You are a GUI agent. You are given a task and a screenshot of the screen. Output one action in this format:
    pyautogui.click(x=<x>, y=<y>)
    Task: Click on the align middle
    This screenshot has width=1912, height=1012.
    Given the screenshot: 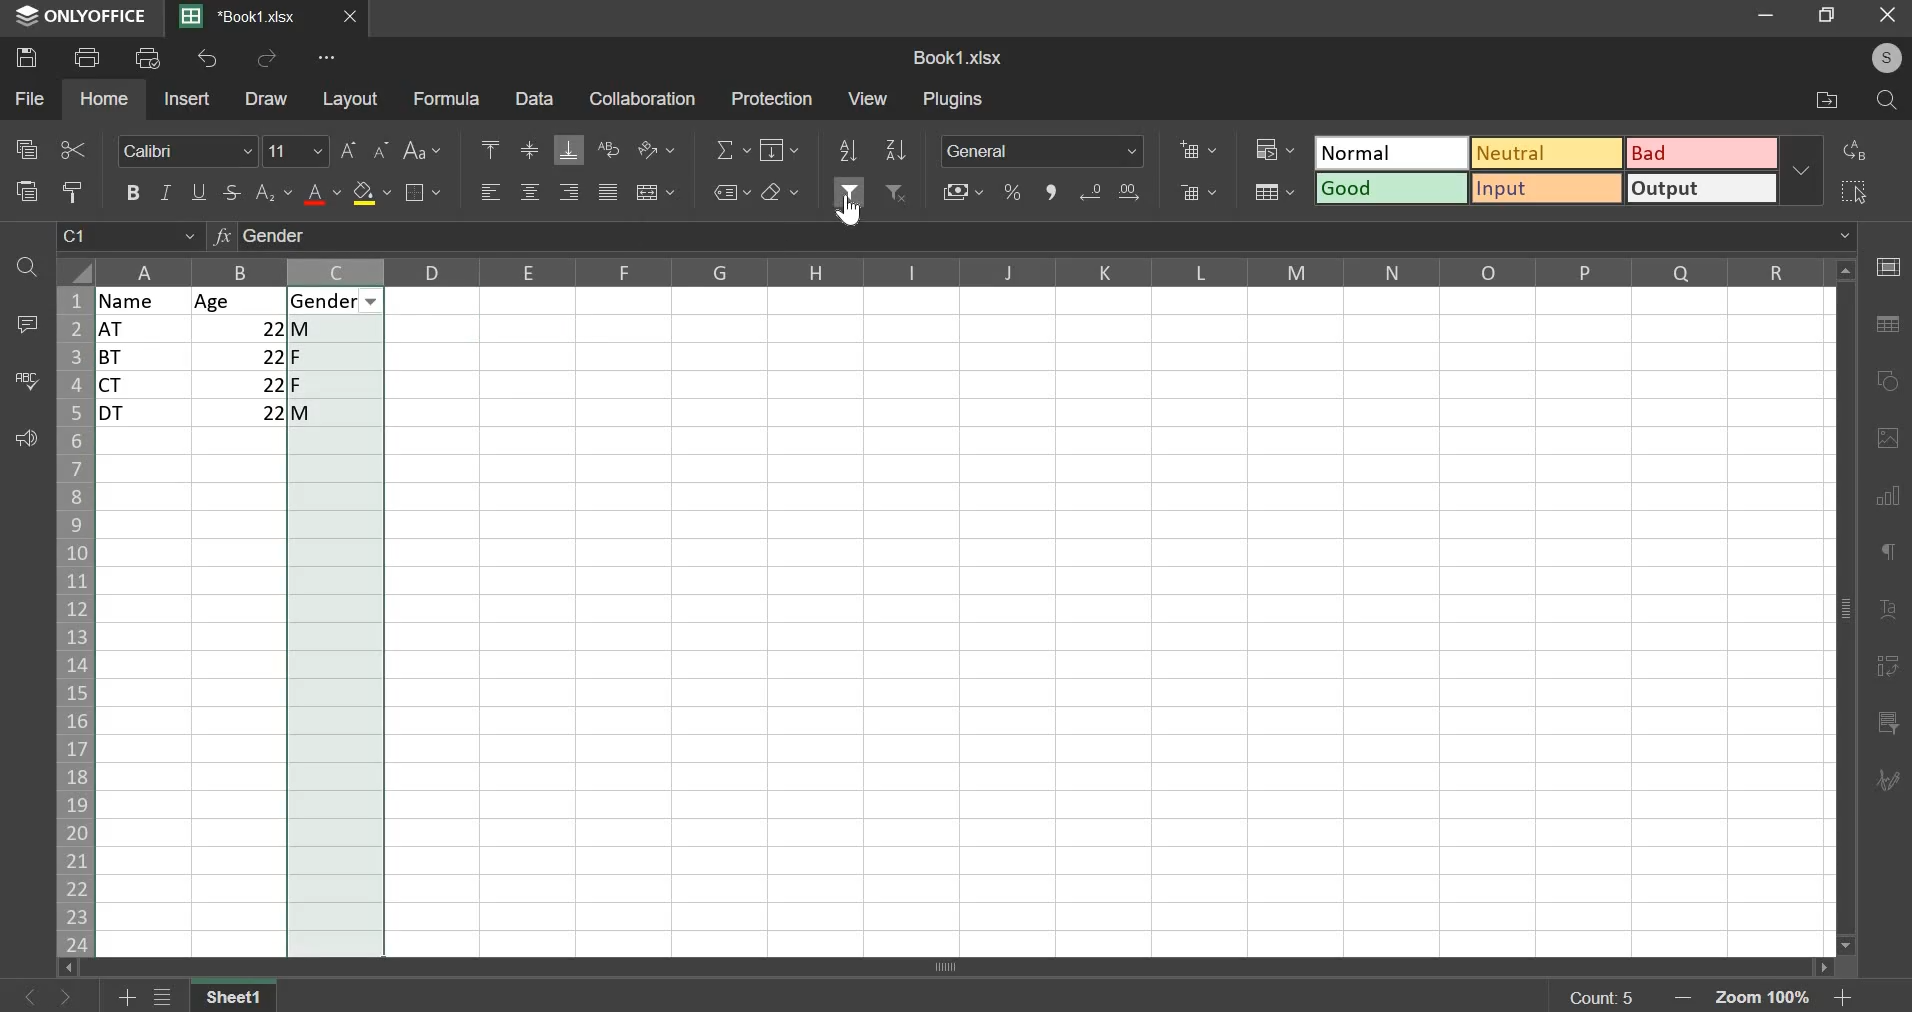 What is the action you would take?
    pyautogui.click(x=528, y=152)
    